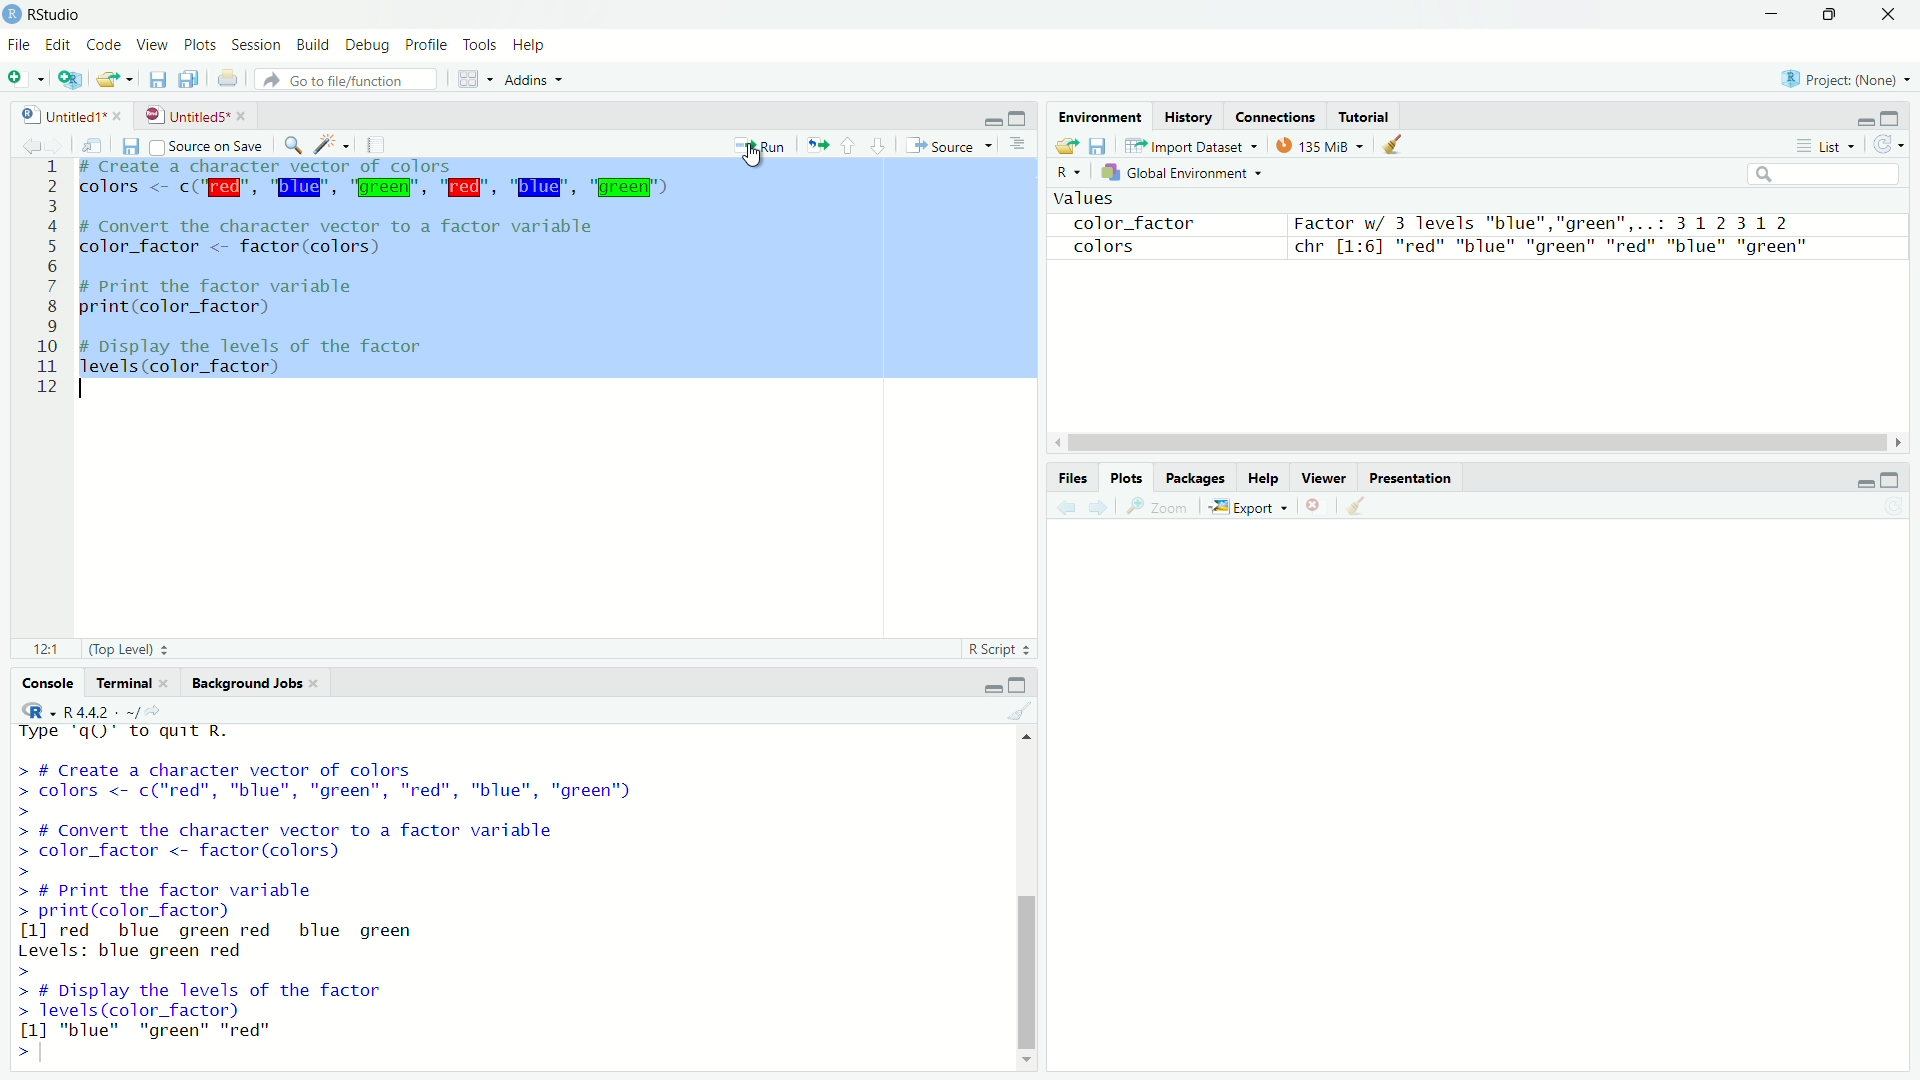 This screenshot has height=1080, width=1920. What do you see at coordinates (1319, 145) in the screenshot?
I see `134 MiB` at bounding box center [1319, 145].